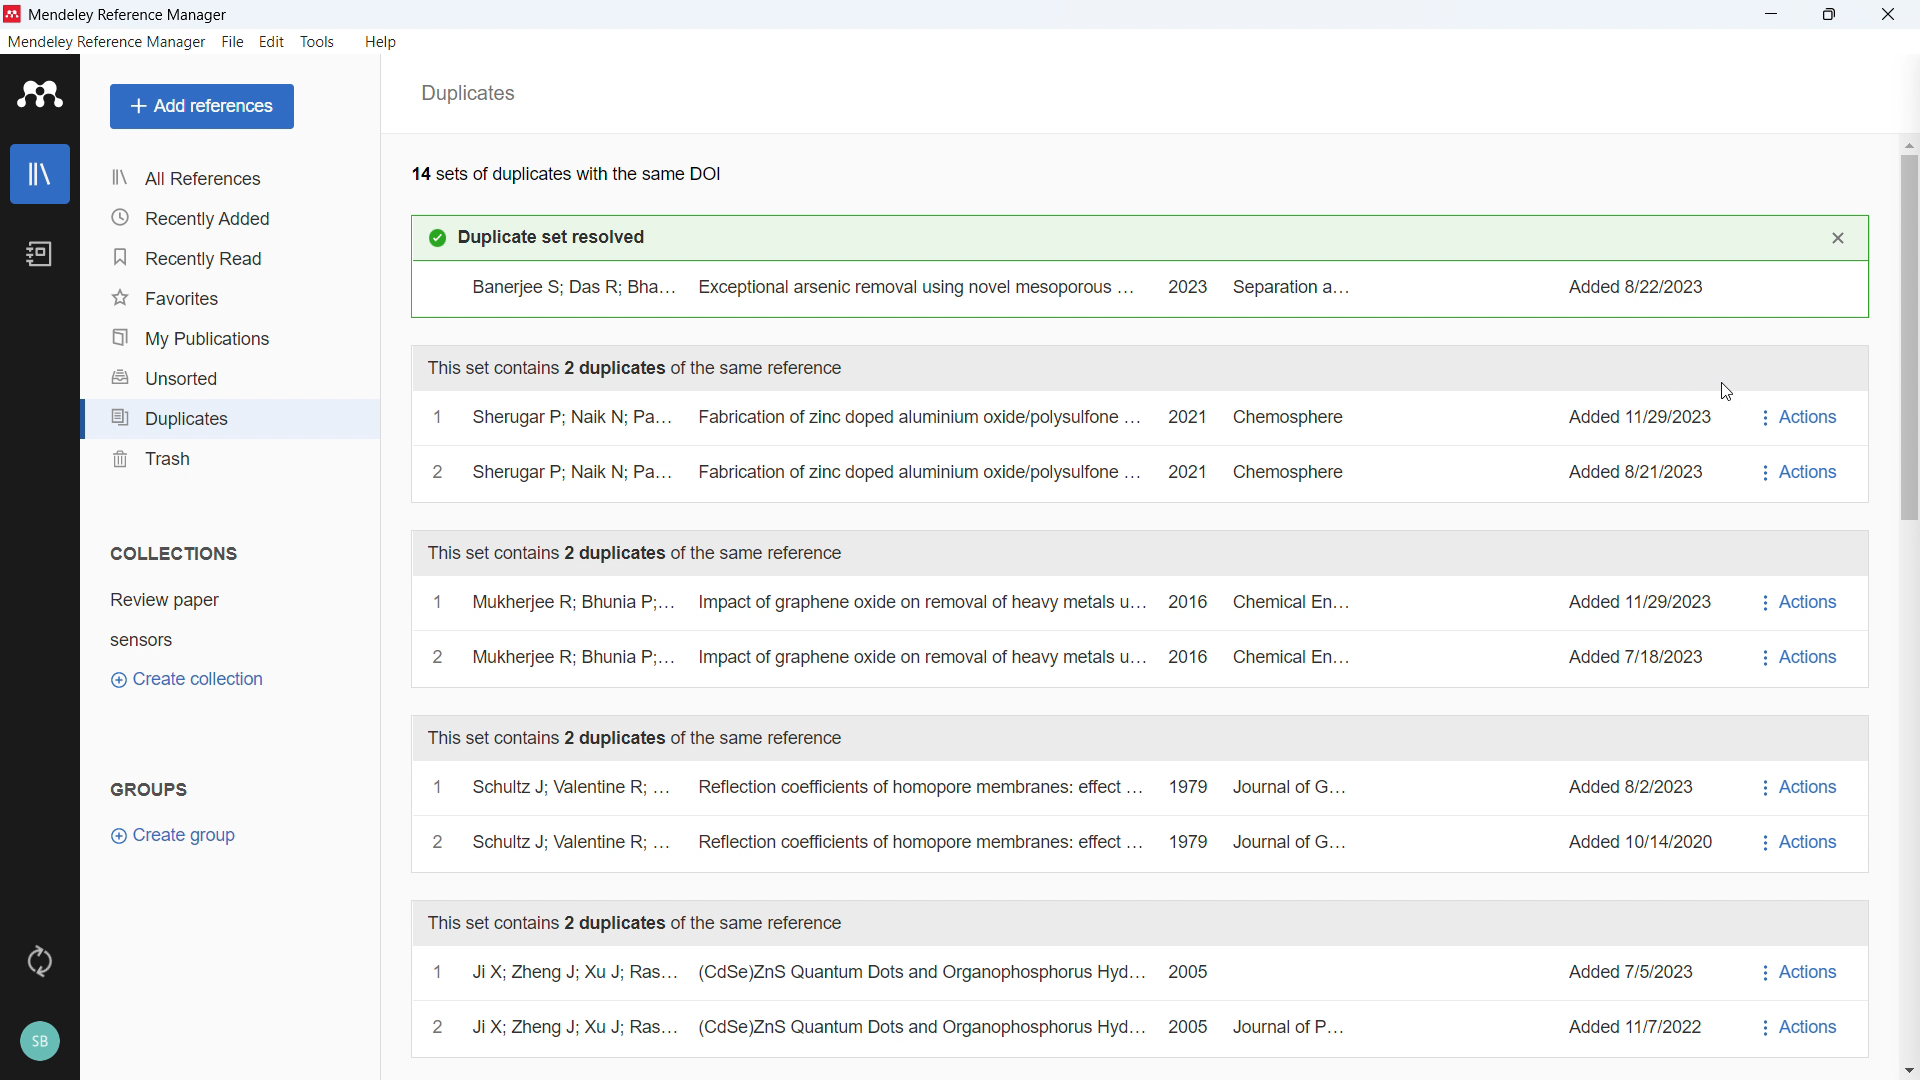 The image size is (1920, 1080). I want to click on Favourites , so click(228, 296).